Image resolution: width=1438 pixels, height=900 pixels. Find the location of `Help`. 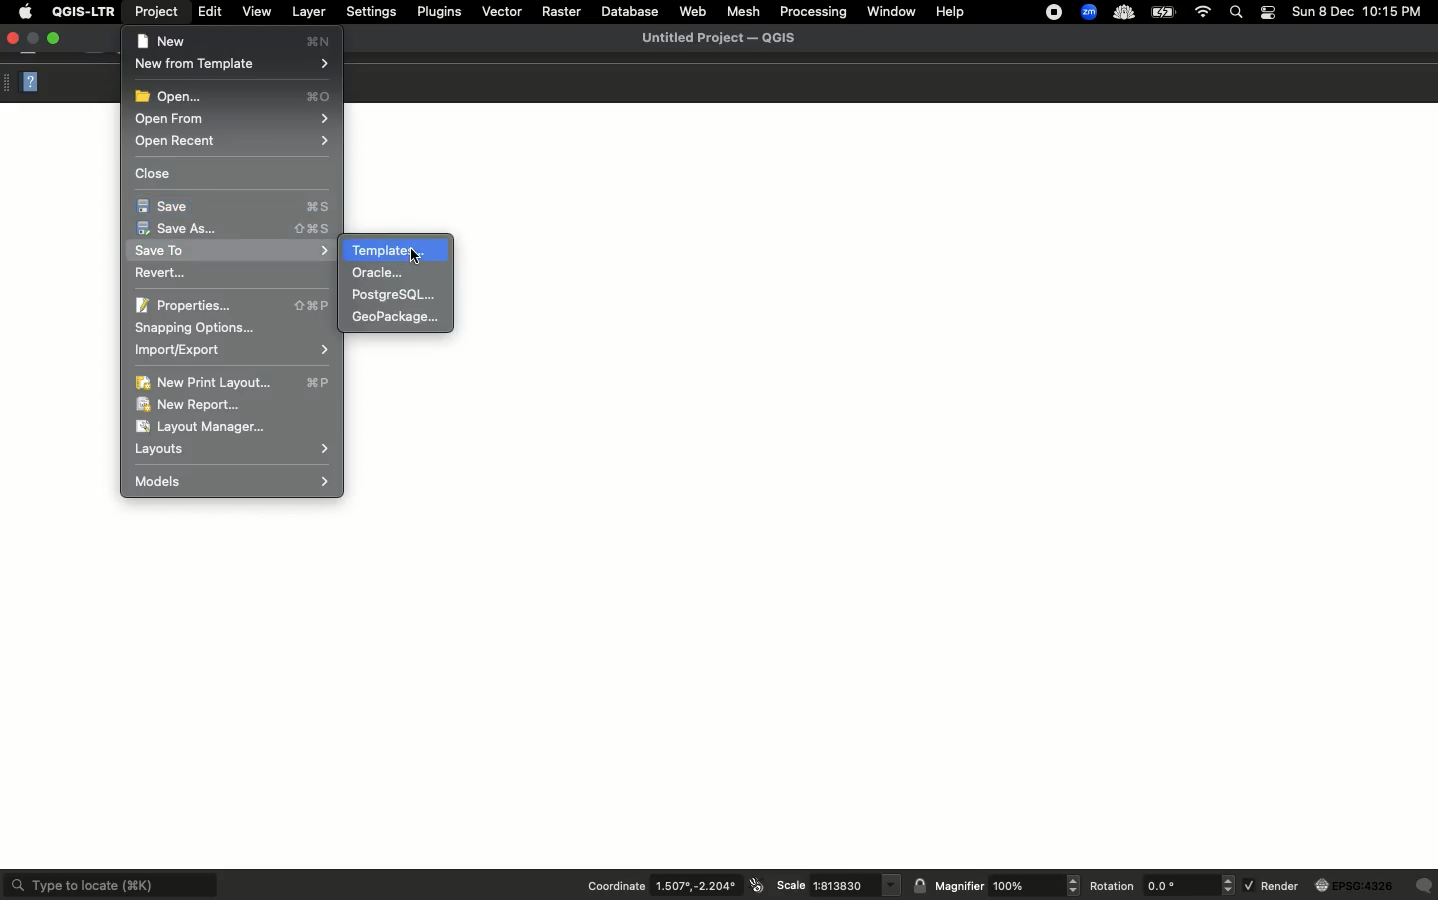

Help is located at coordinates (954, 10).